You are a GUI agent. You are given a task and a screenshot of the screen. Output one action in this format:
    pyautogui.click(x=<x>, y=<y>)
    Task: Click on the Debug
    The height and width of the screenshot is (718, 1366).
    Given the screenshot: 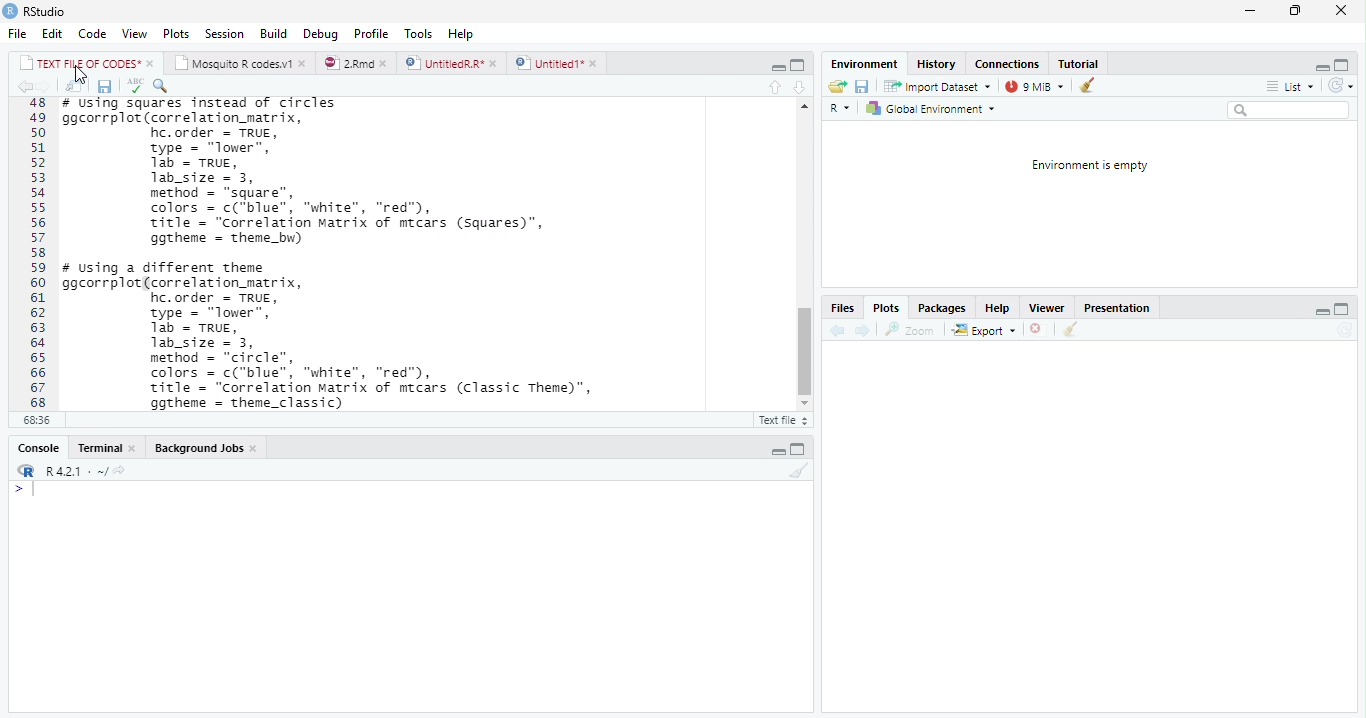 What is the action you would take?
    pyautogui.click(x=322, y=34)
    